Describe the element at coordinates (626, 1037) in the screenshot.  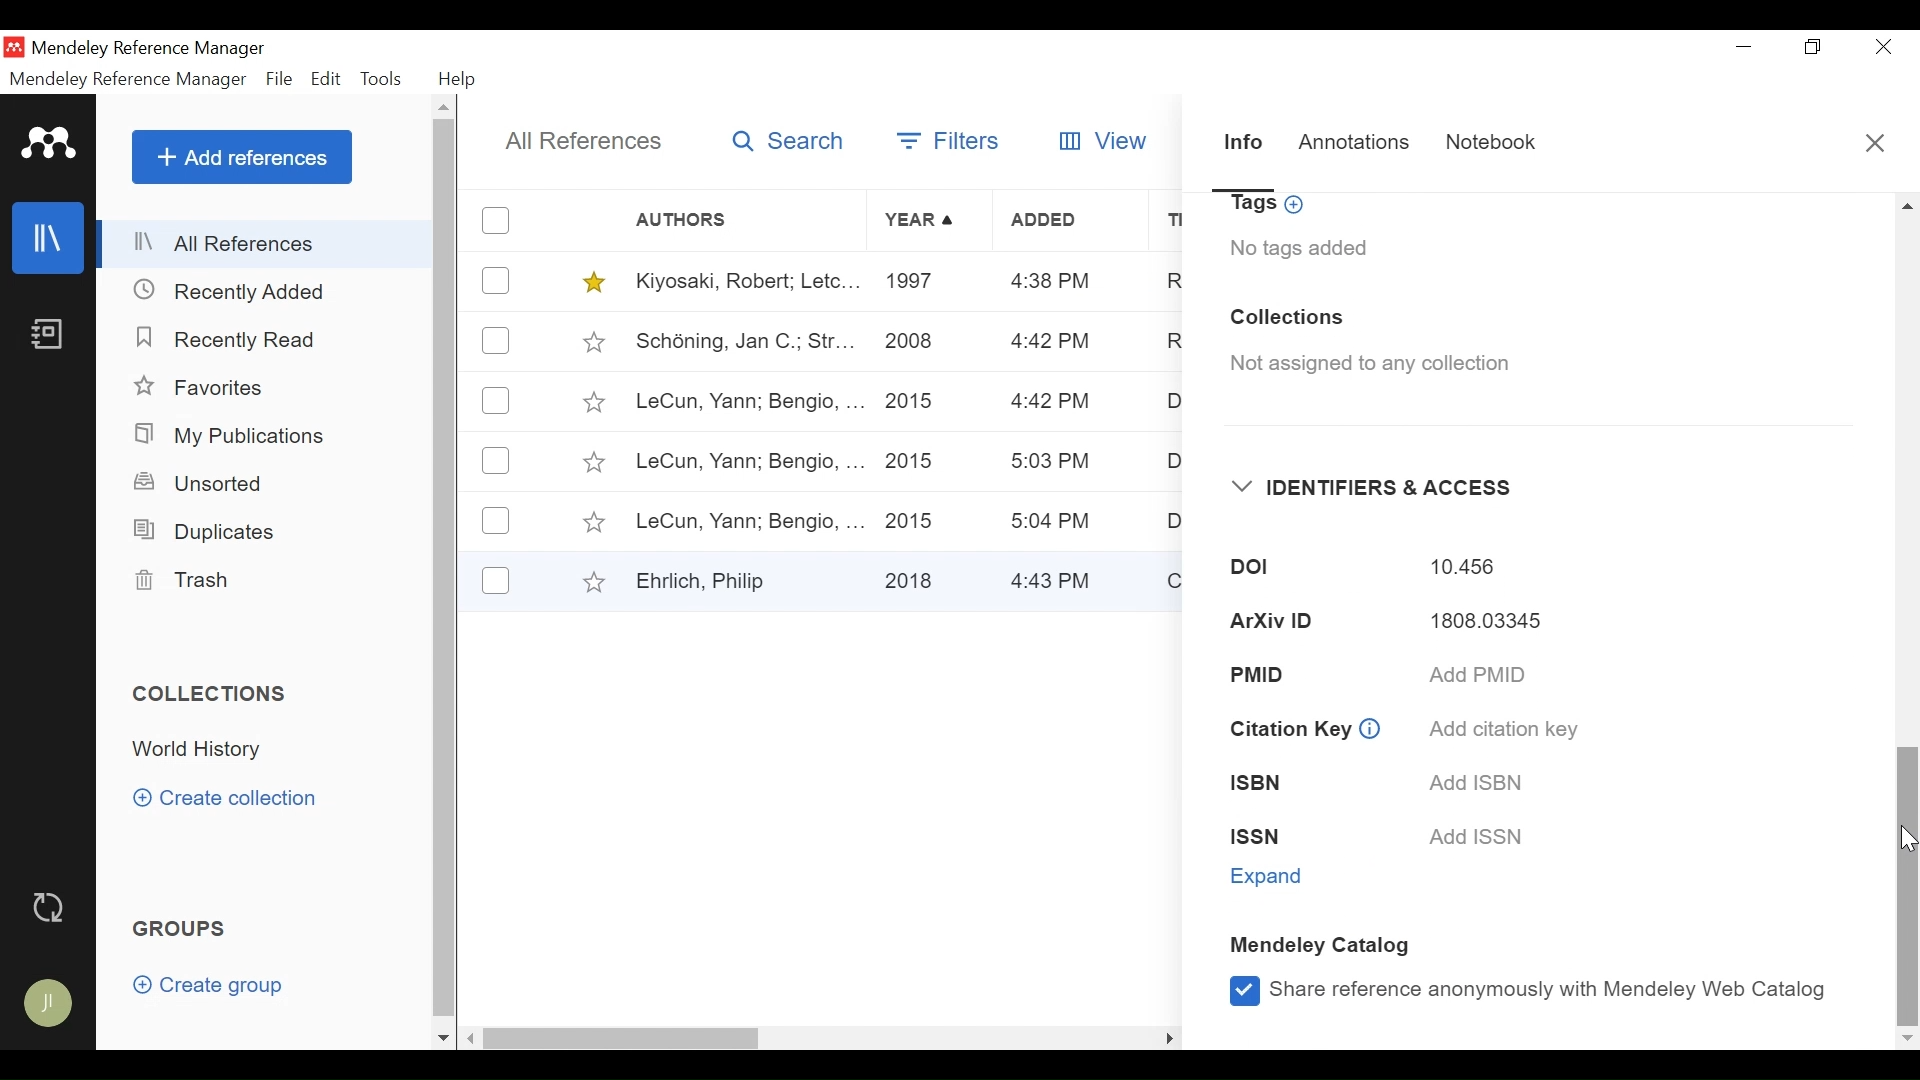
I see `horizontal scroll bar` at that location.